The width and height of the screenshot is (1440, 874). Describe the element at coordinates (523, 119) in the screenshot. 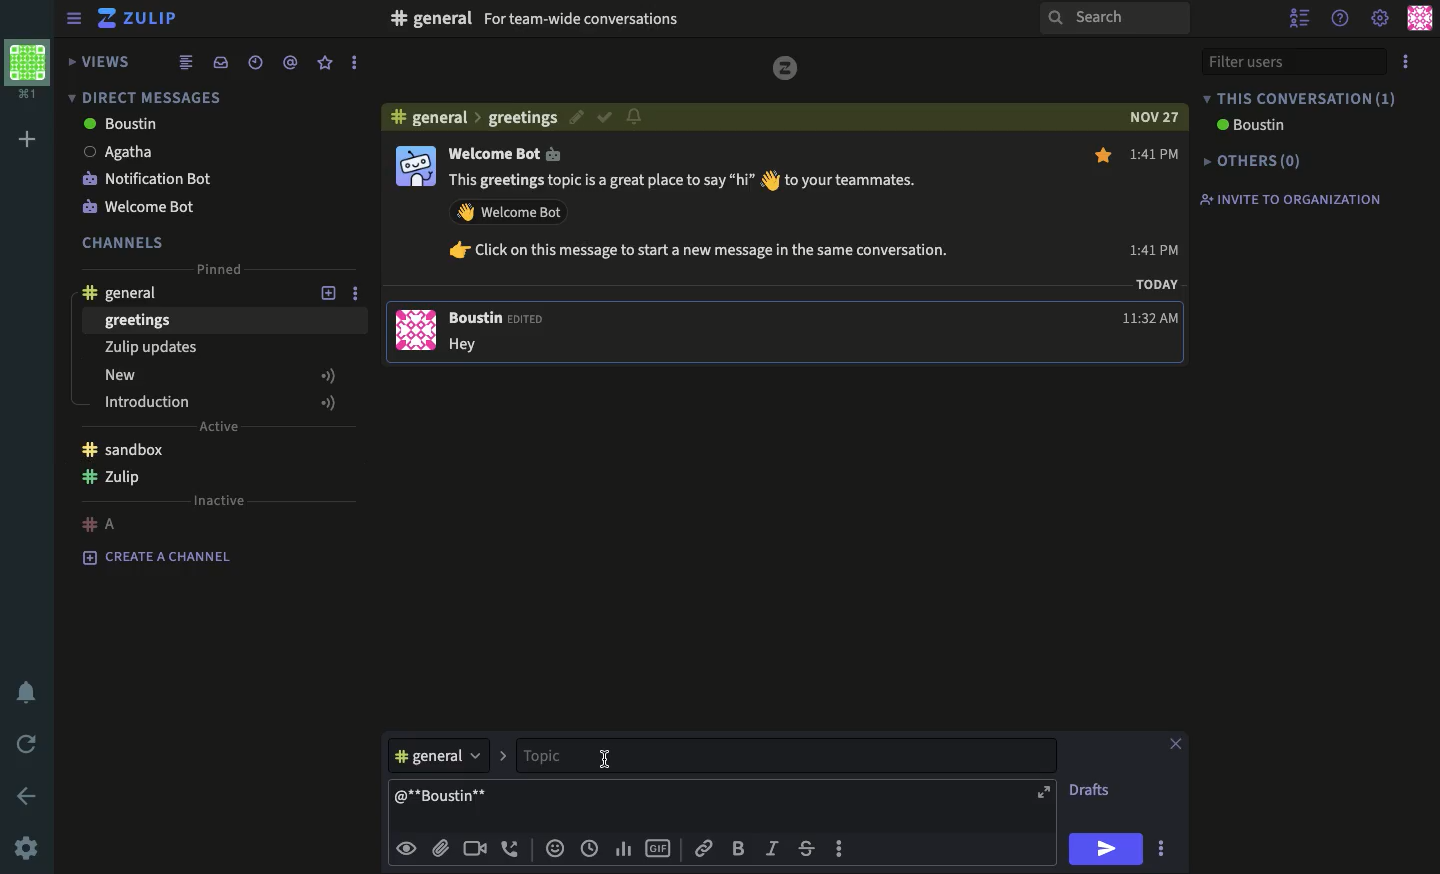

I see `greeting` at that location.